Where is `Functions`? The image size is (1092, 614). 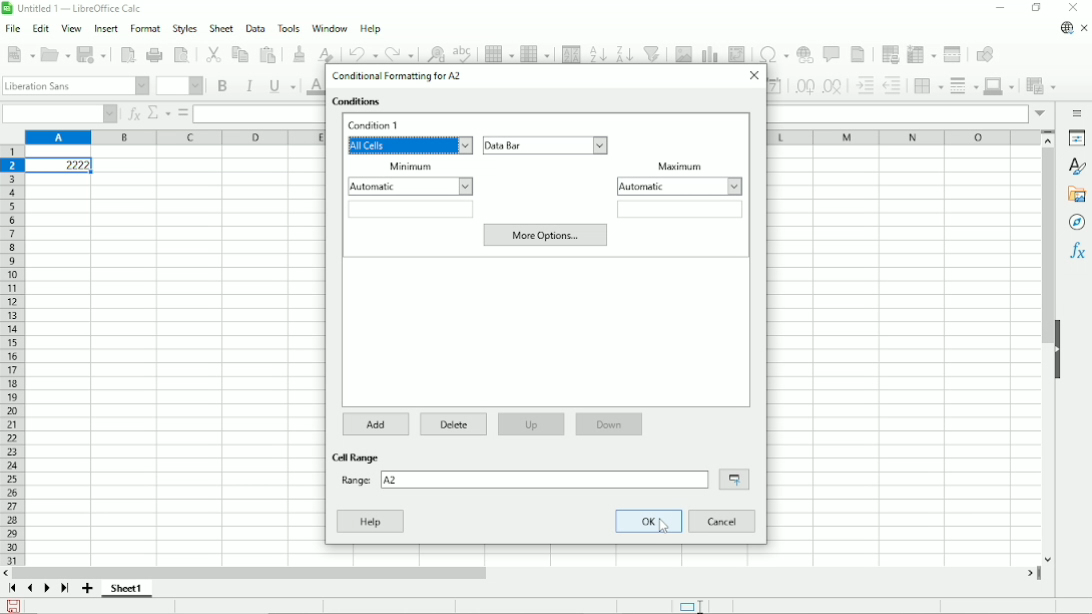
Functions is located at coordinates (1078, 251).